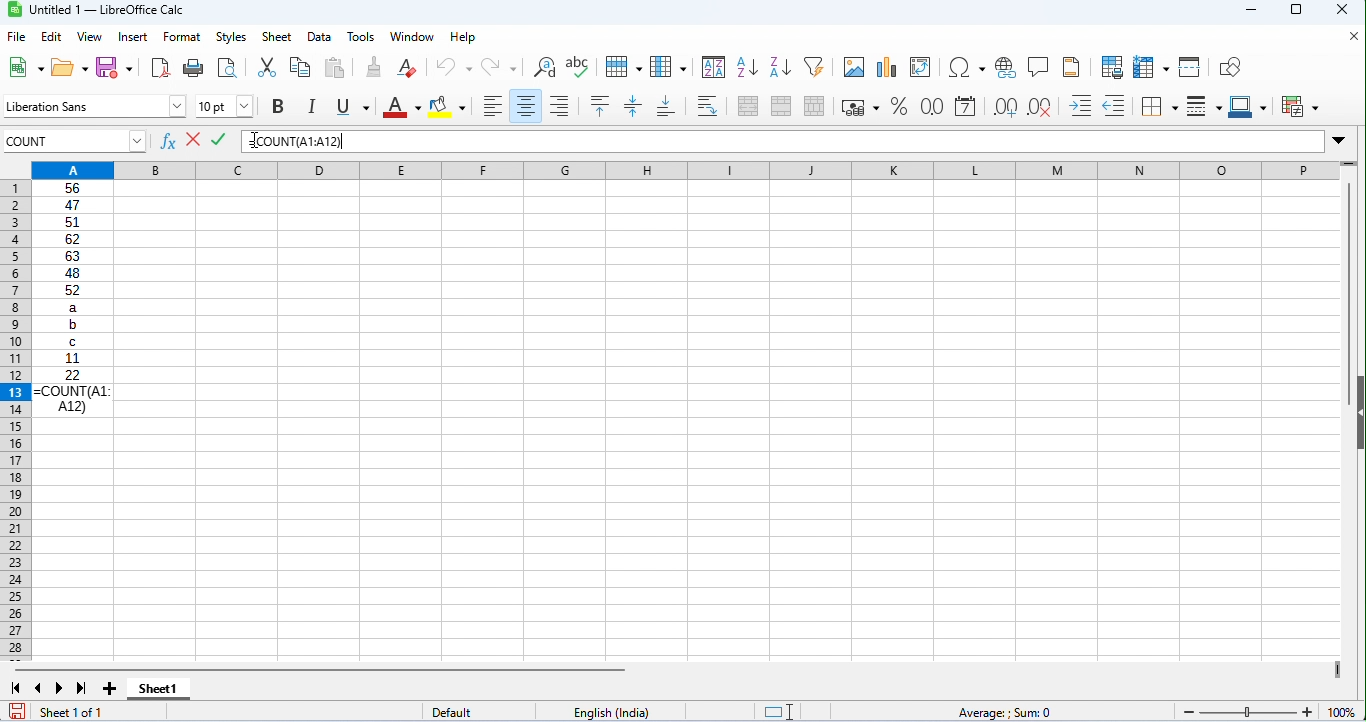  What do you see at coordinates (371, 67) in the screenshot?
I see `clone` at bounding box center [371, 67].